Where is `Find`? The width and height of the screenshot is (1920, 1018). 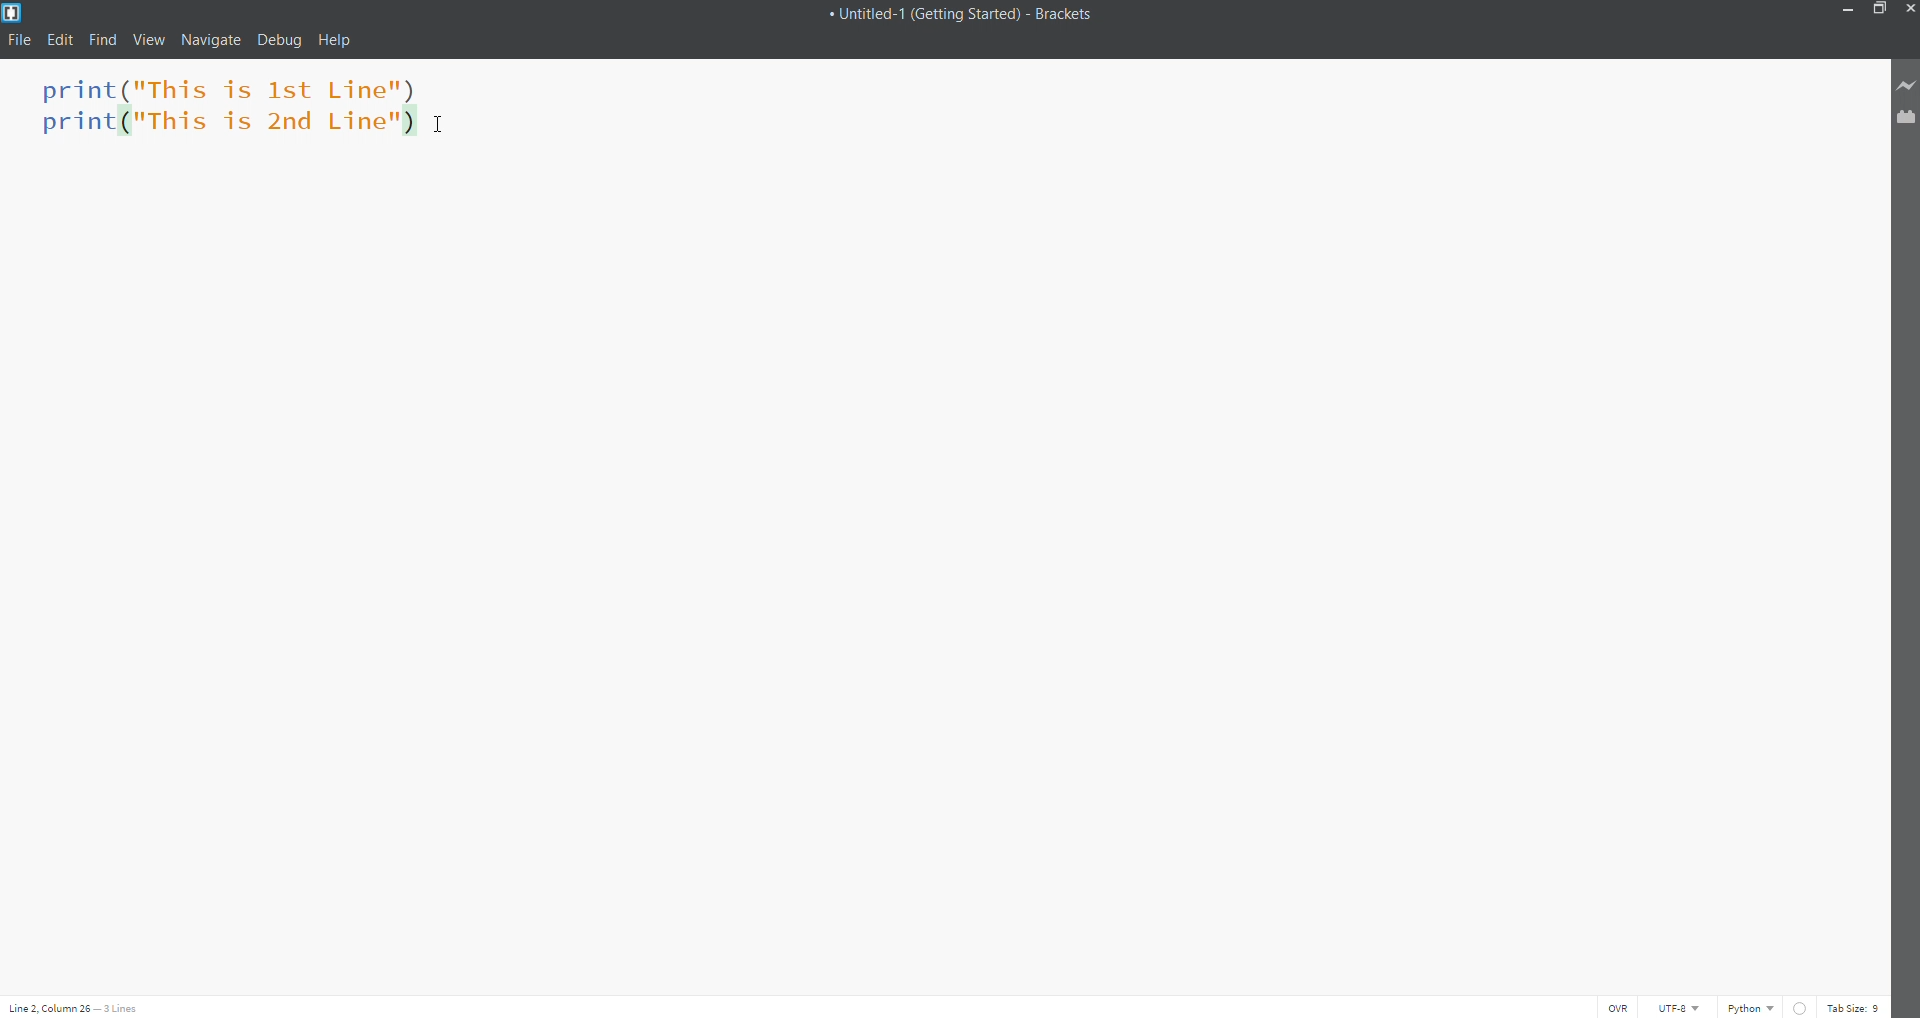 Find is located at coordinates (98, 40).